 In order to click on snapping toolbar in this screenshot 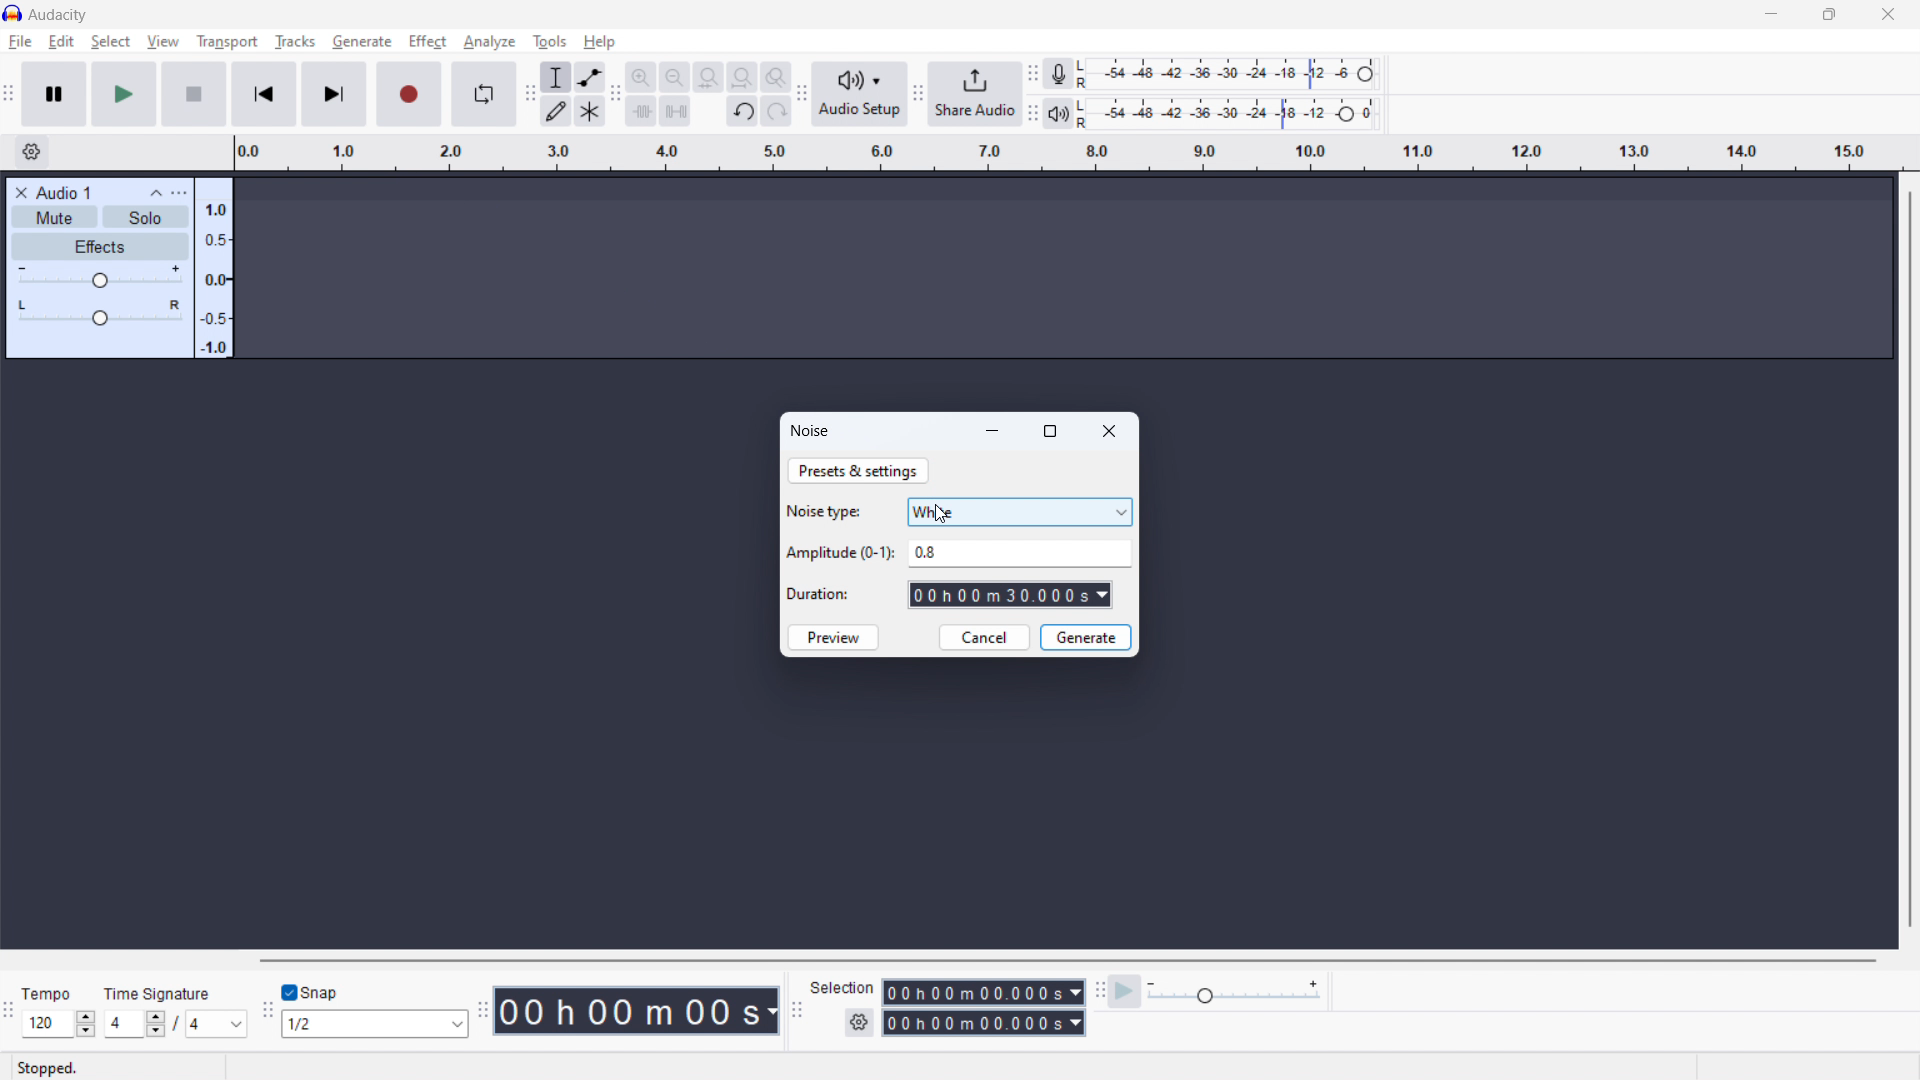, I will do `click(269, 1011)`.